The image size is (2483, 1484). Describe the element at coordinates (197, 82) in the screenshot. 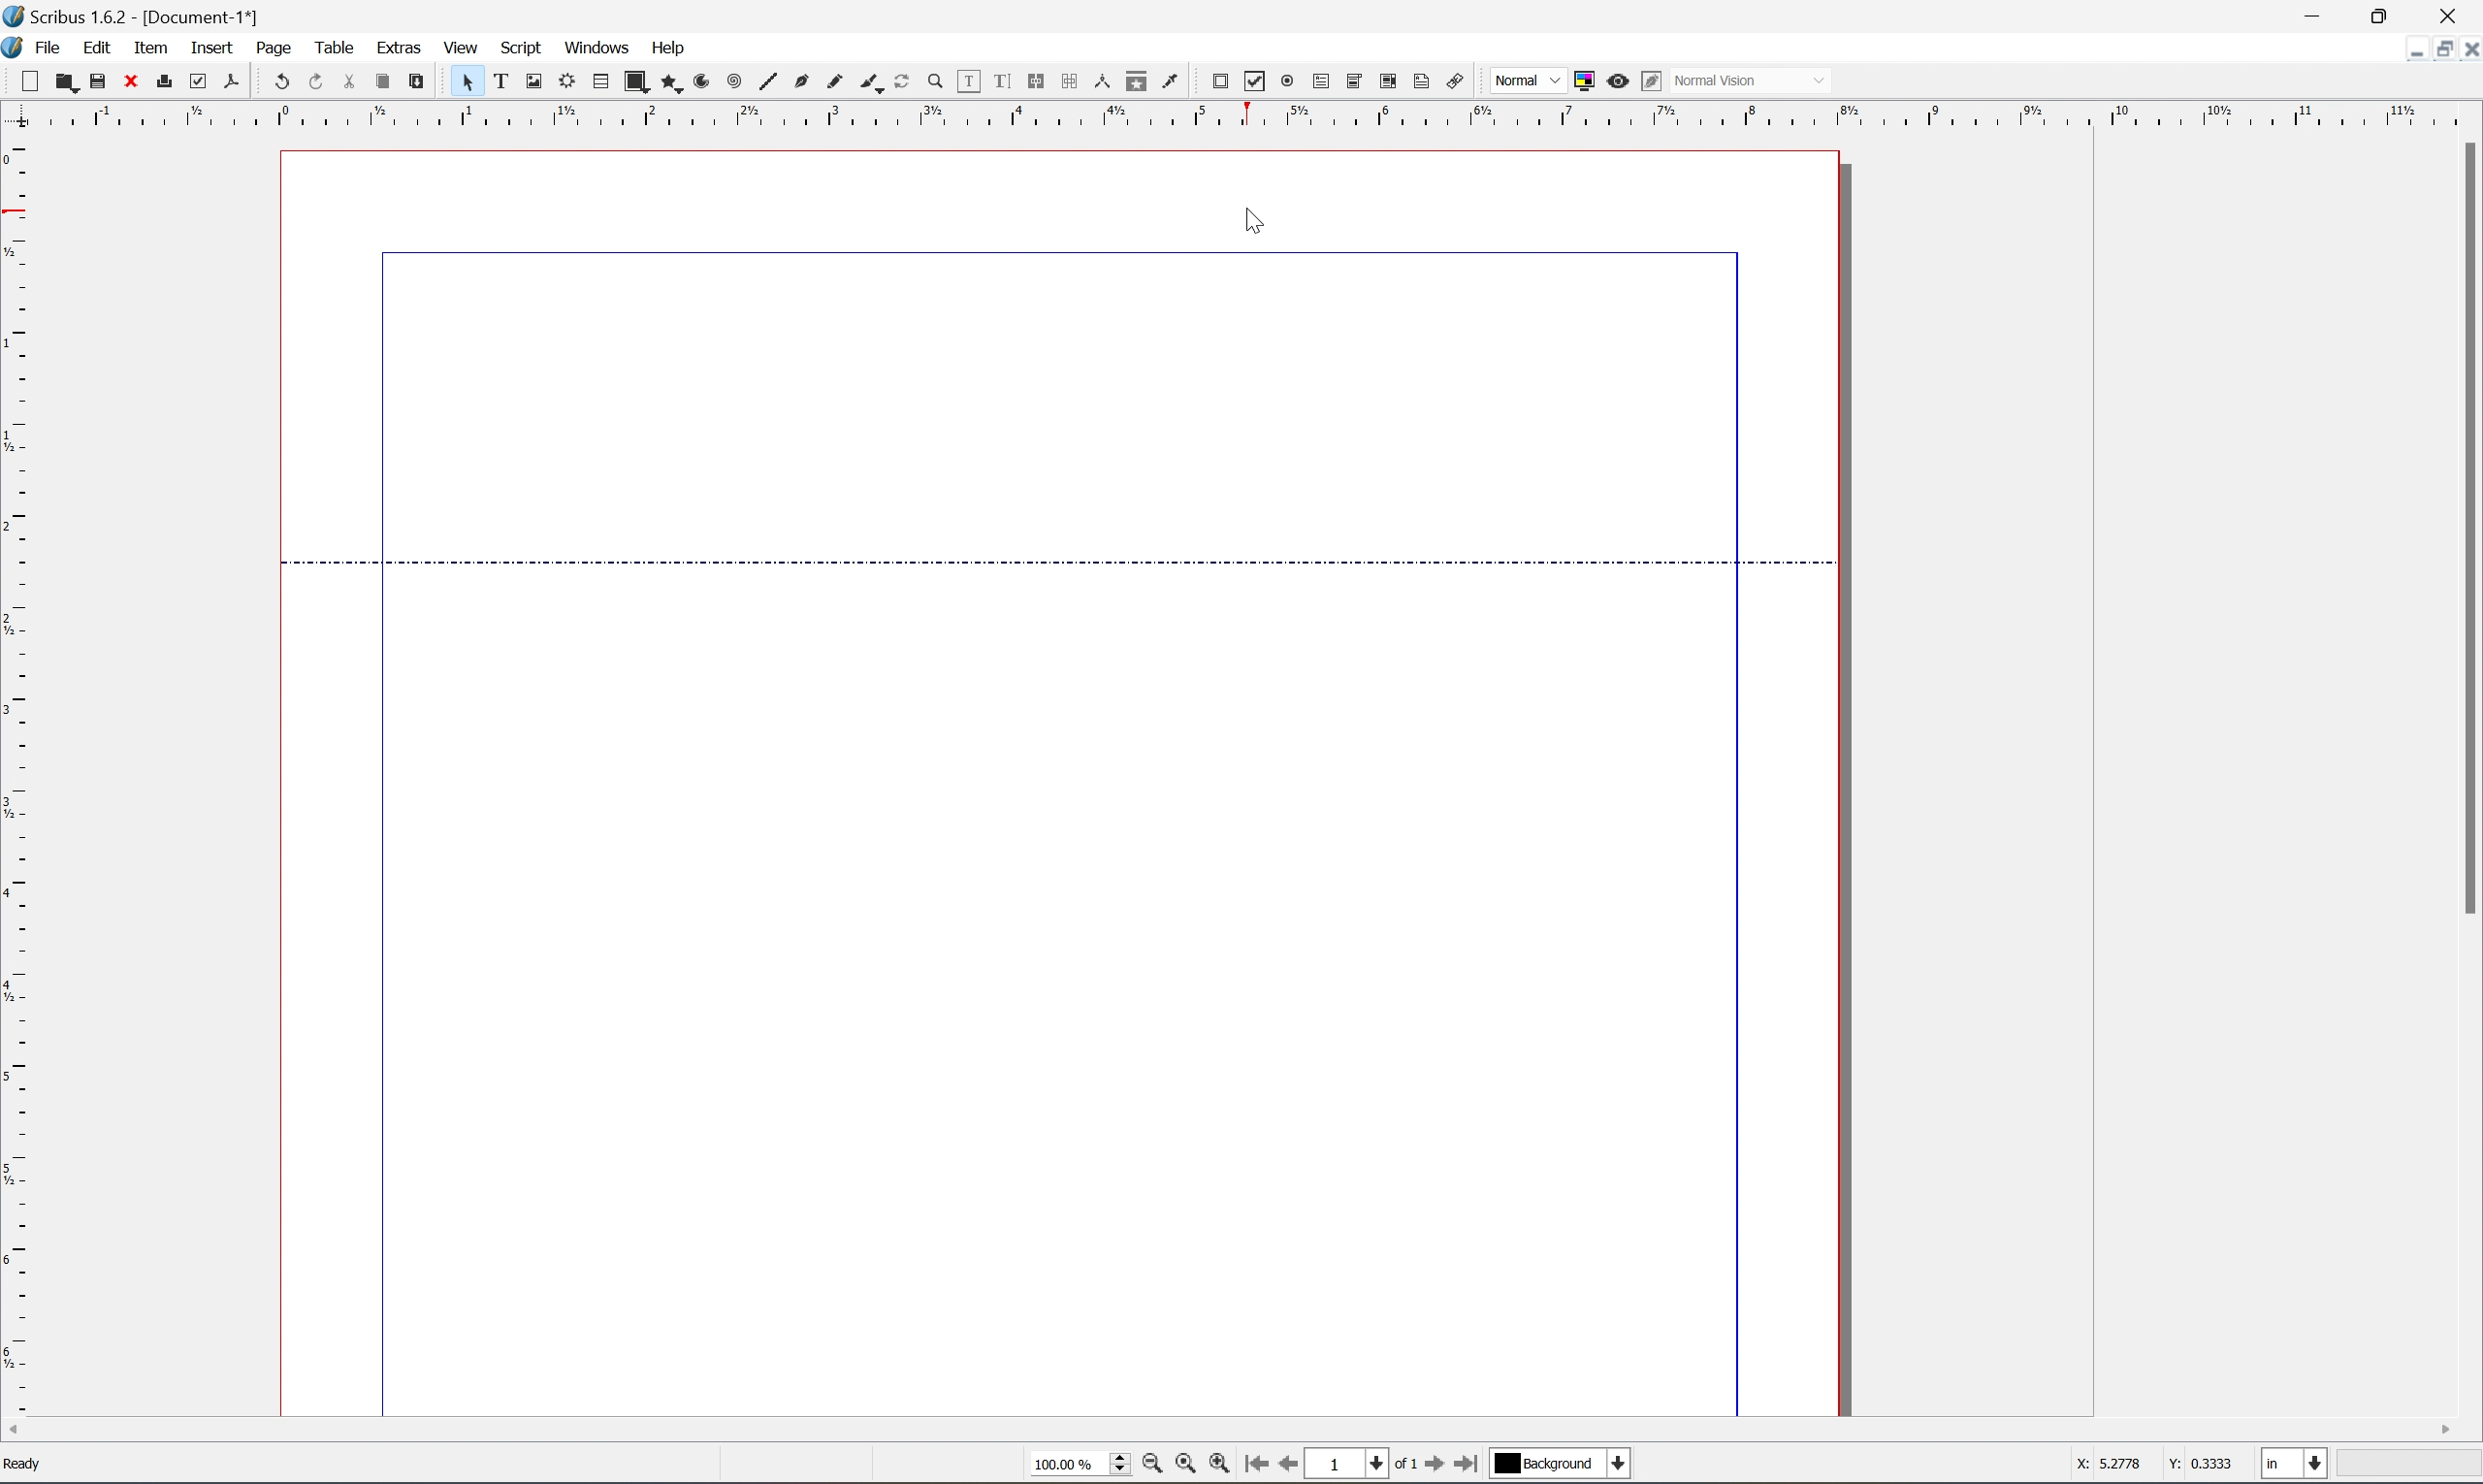

I see `preflight verifier` at that location.